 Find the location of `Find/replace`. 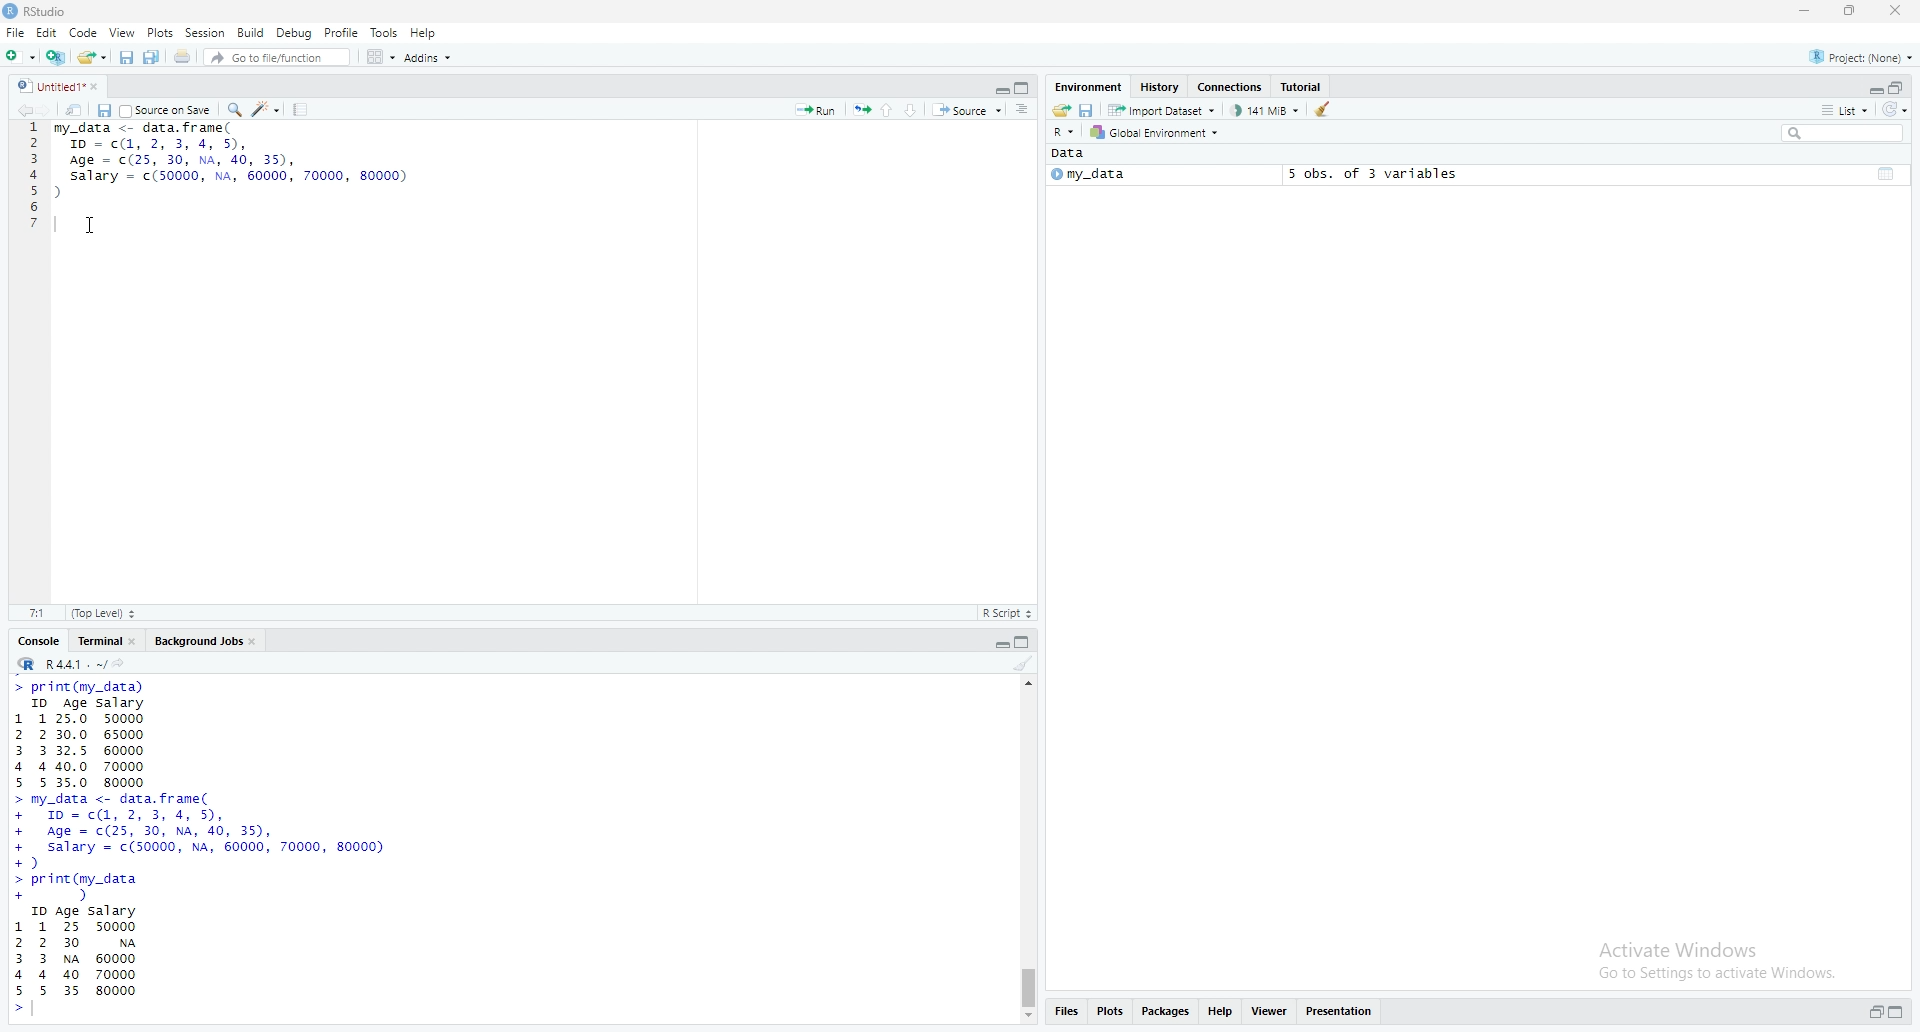

Find/replace is located at coordinates (236, 108).